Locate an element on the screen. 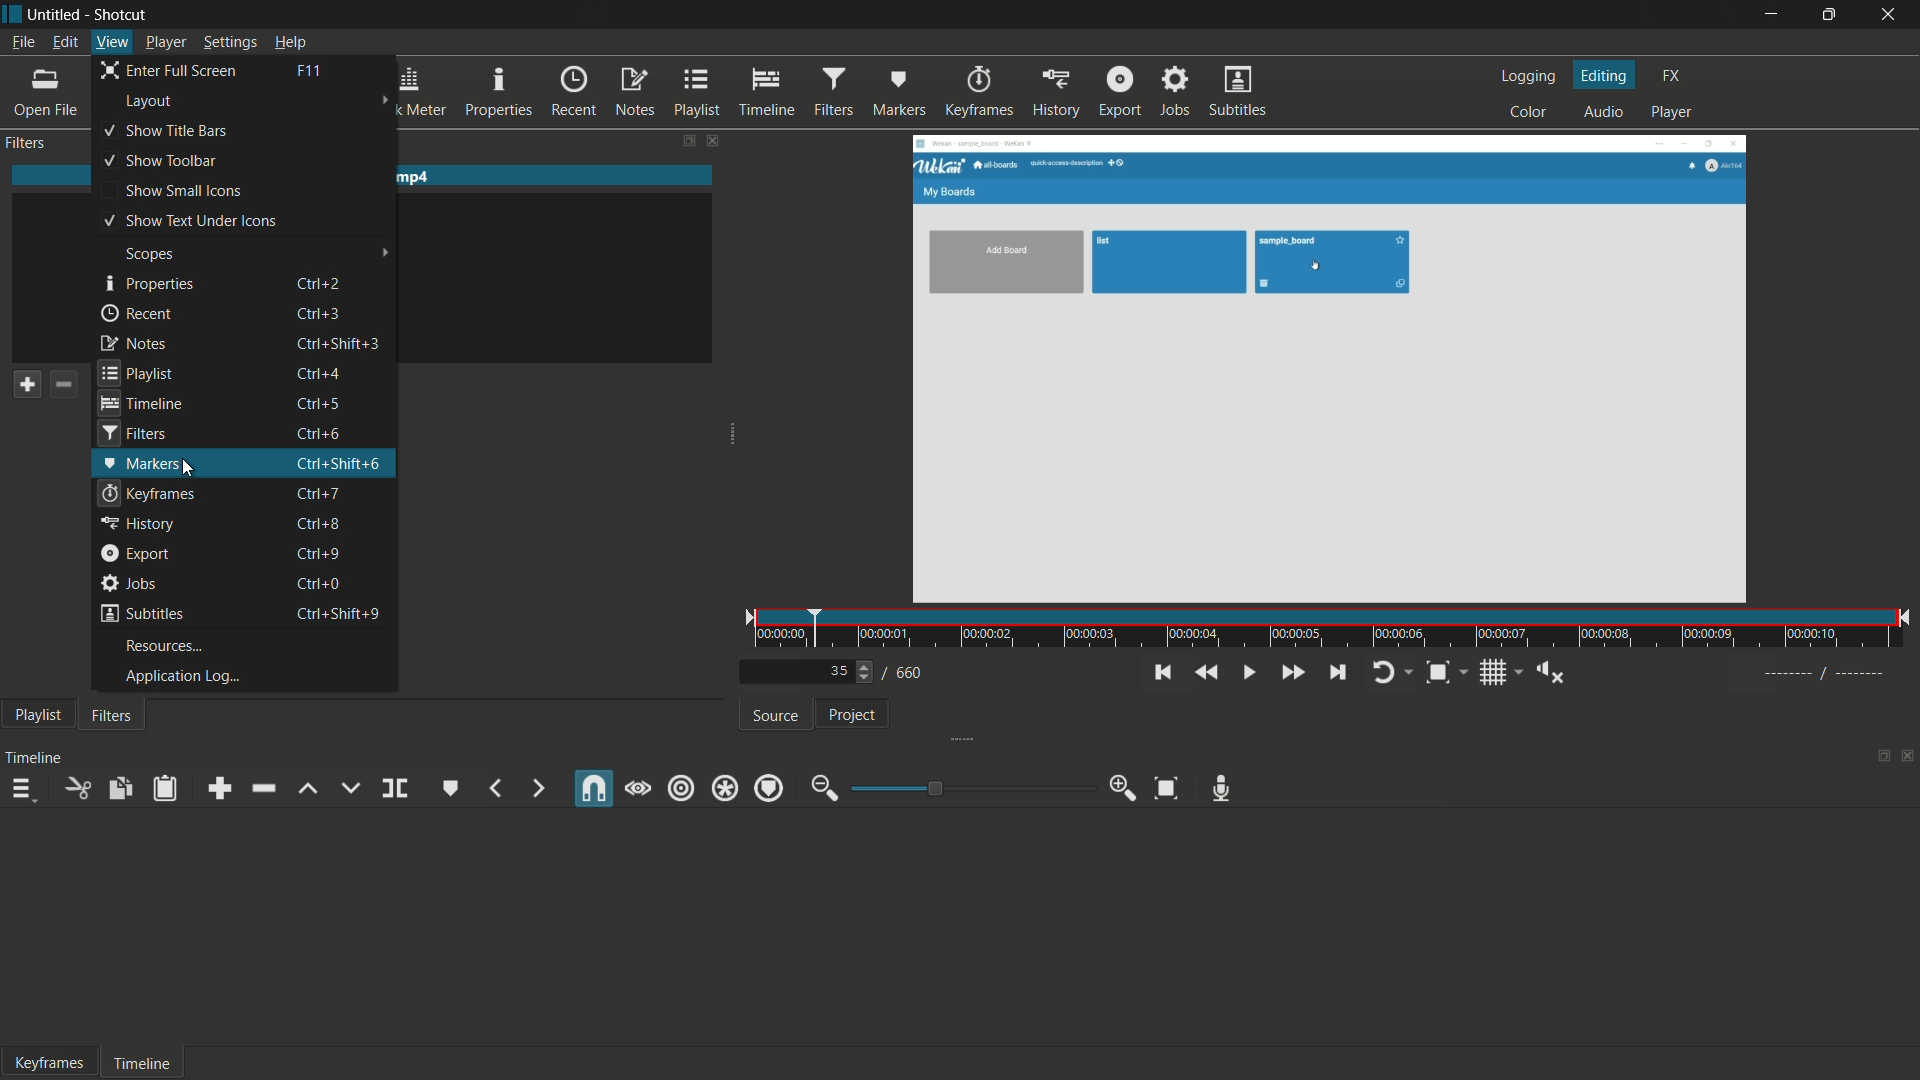 The width and height of the screenshot is (1920, 1080). create or edit marker is located at coordinates (448, 787).